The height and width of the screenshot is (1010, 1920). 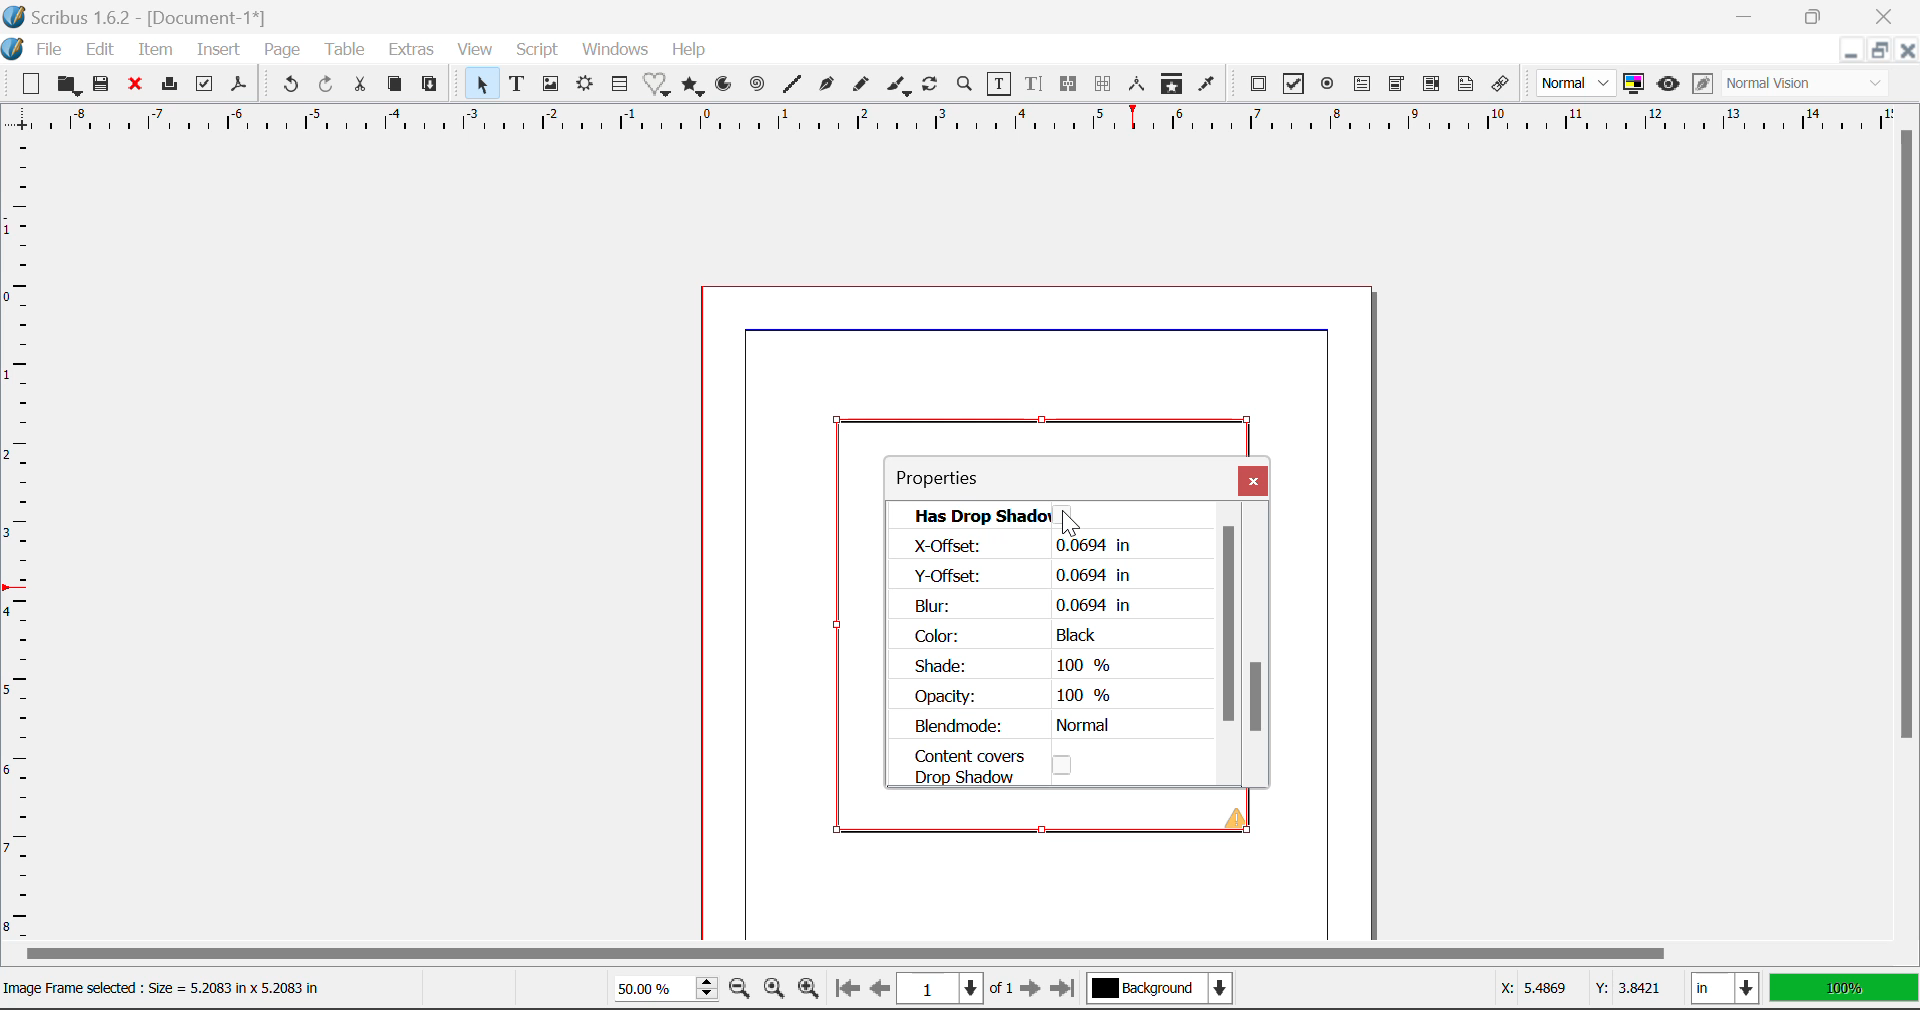 I want to click on Edit Text with Story Editor, so click(x=1036, y=86).